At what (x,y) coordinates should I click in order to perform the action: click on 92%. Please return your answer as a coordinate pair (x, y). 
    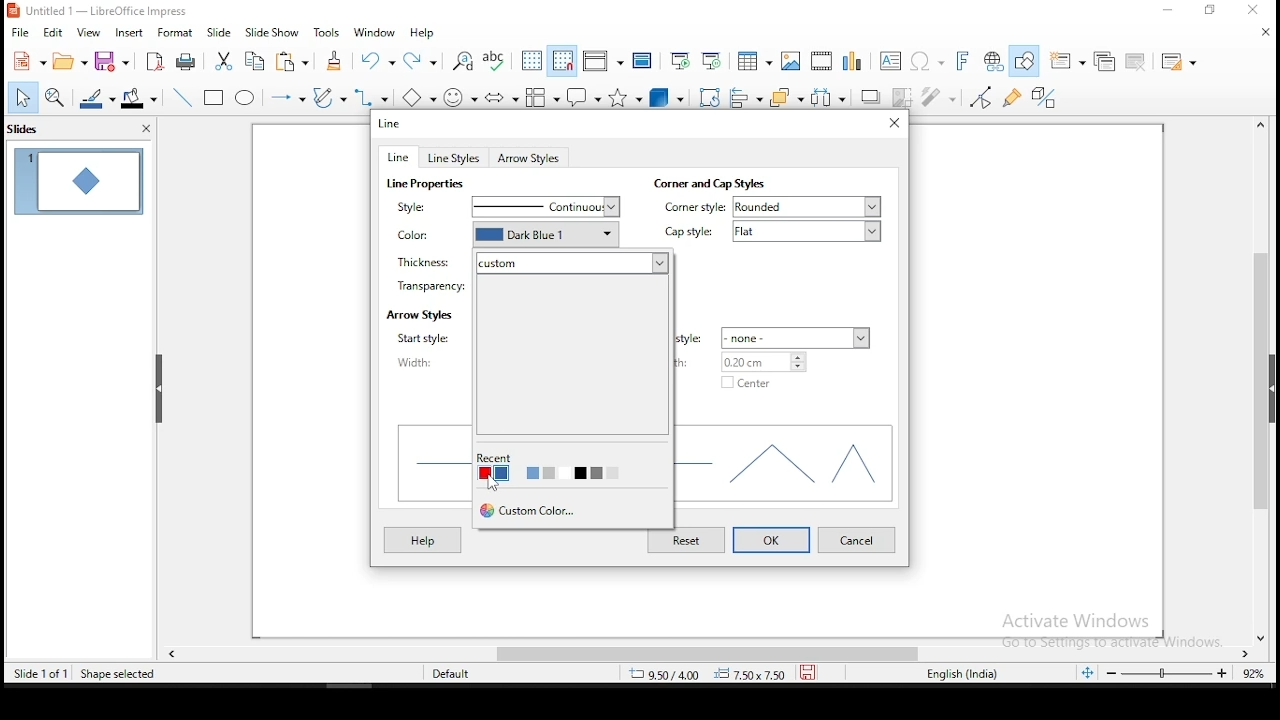
    Looking at the image, I should click on (1258, 673).